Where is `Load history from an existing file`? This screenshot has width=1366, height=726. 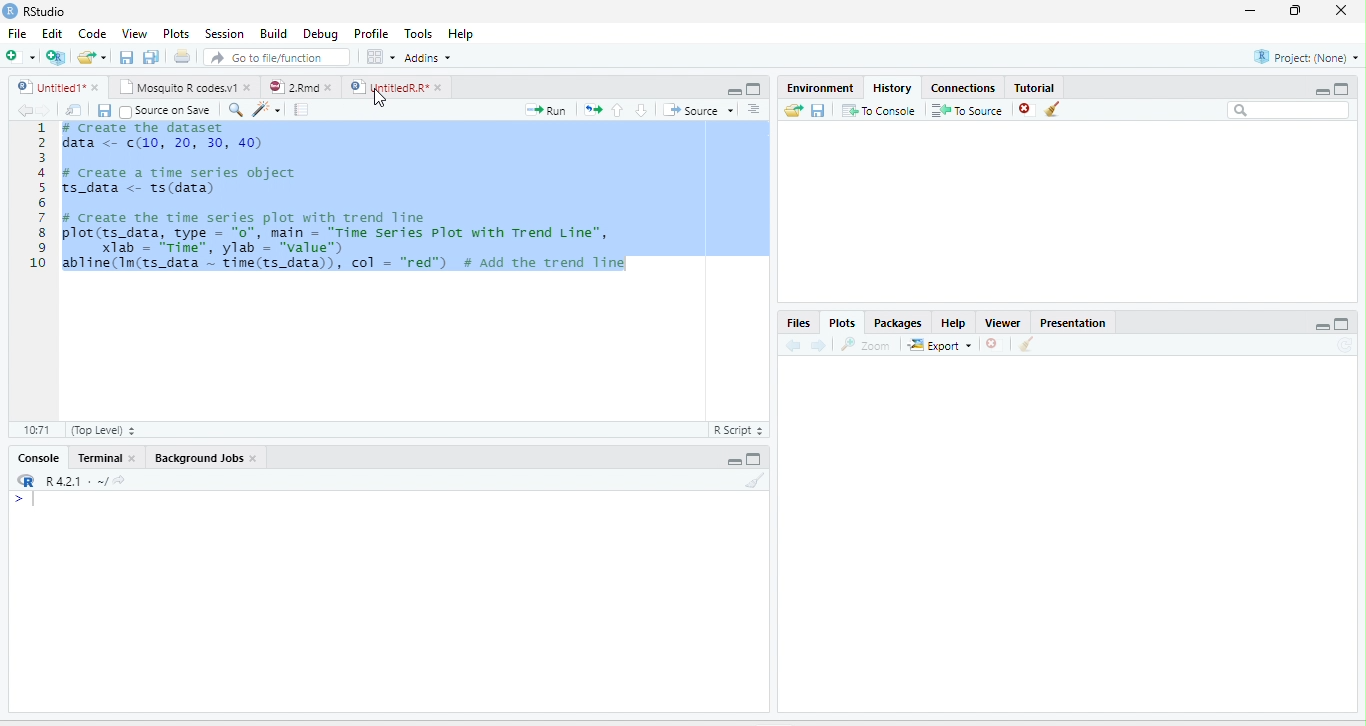
Load history from an existing file is located at coordinates (793, 110).